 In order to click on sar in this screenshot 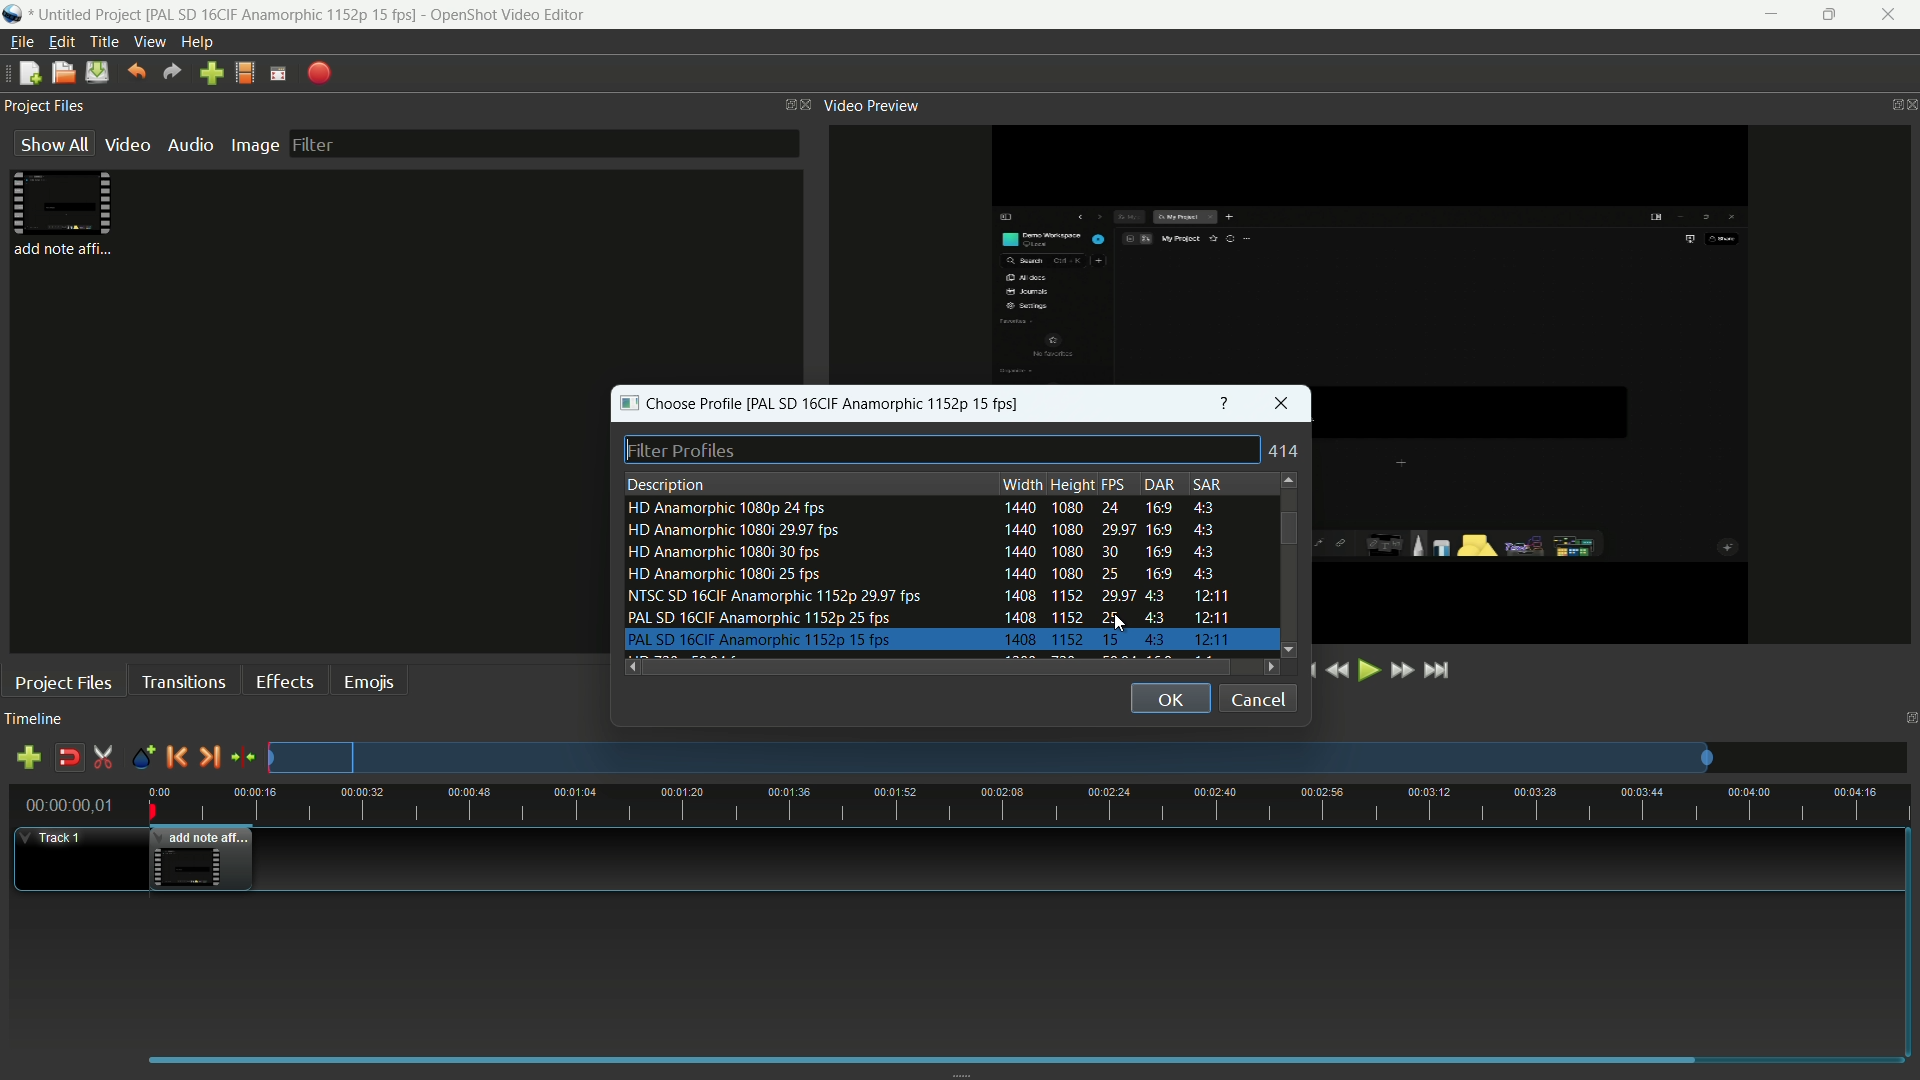, I will do `click(1210, 483)`.